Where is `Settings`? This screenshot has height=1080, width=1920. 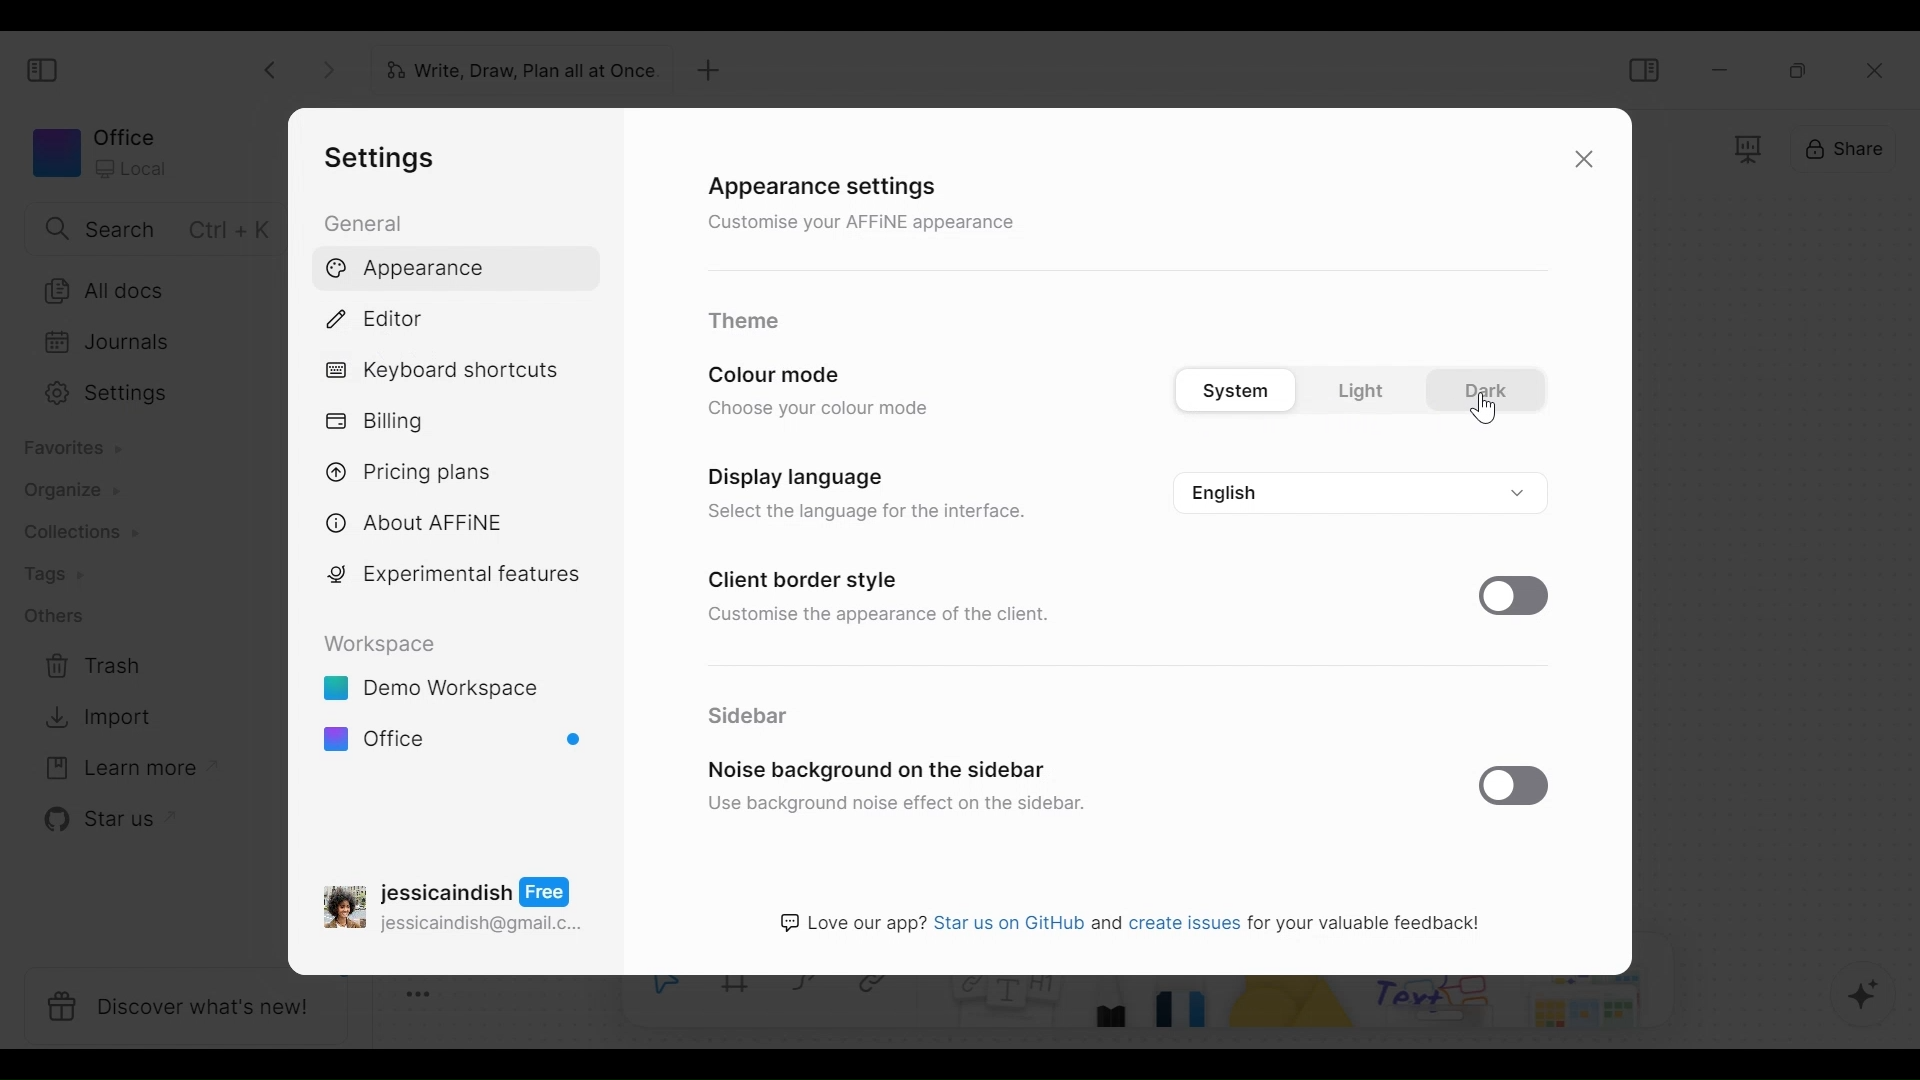
Settings is located at coordinates (98, 395).